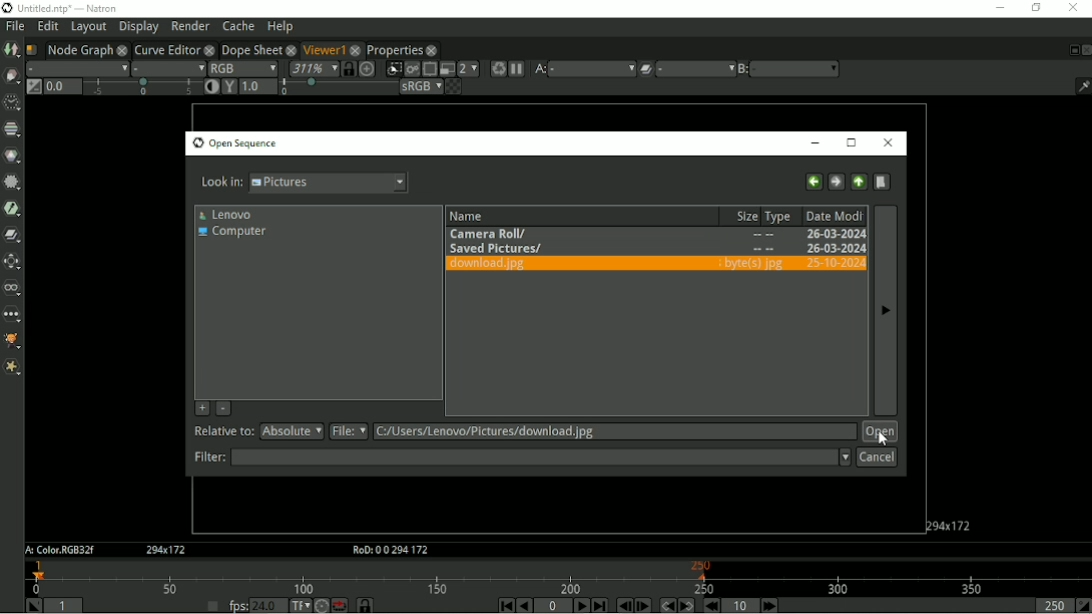  I want to click on 24, so click(269, 605).